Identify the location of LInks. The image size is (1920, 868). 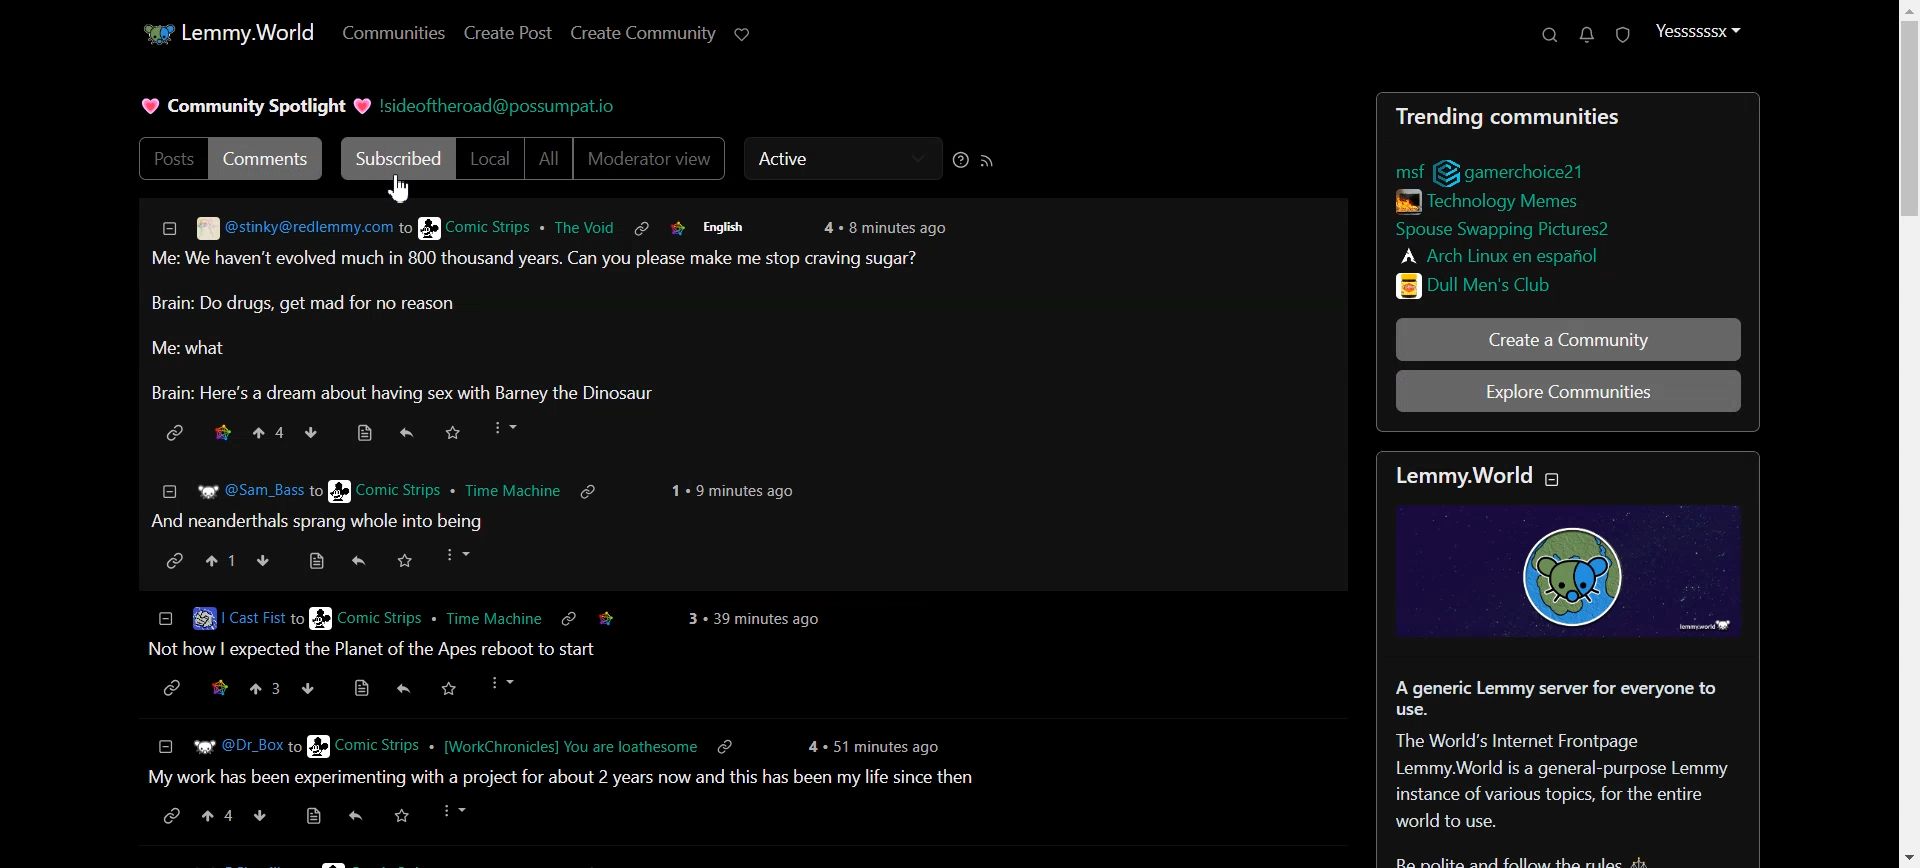
(1483, 284).